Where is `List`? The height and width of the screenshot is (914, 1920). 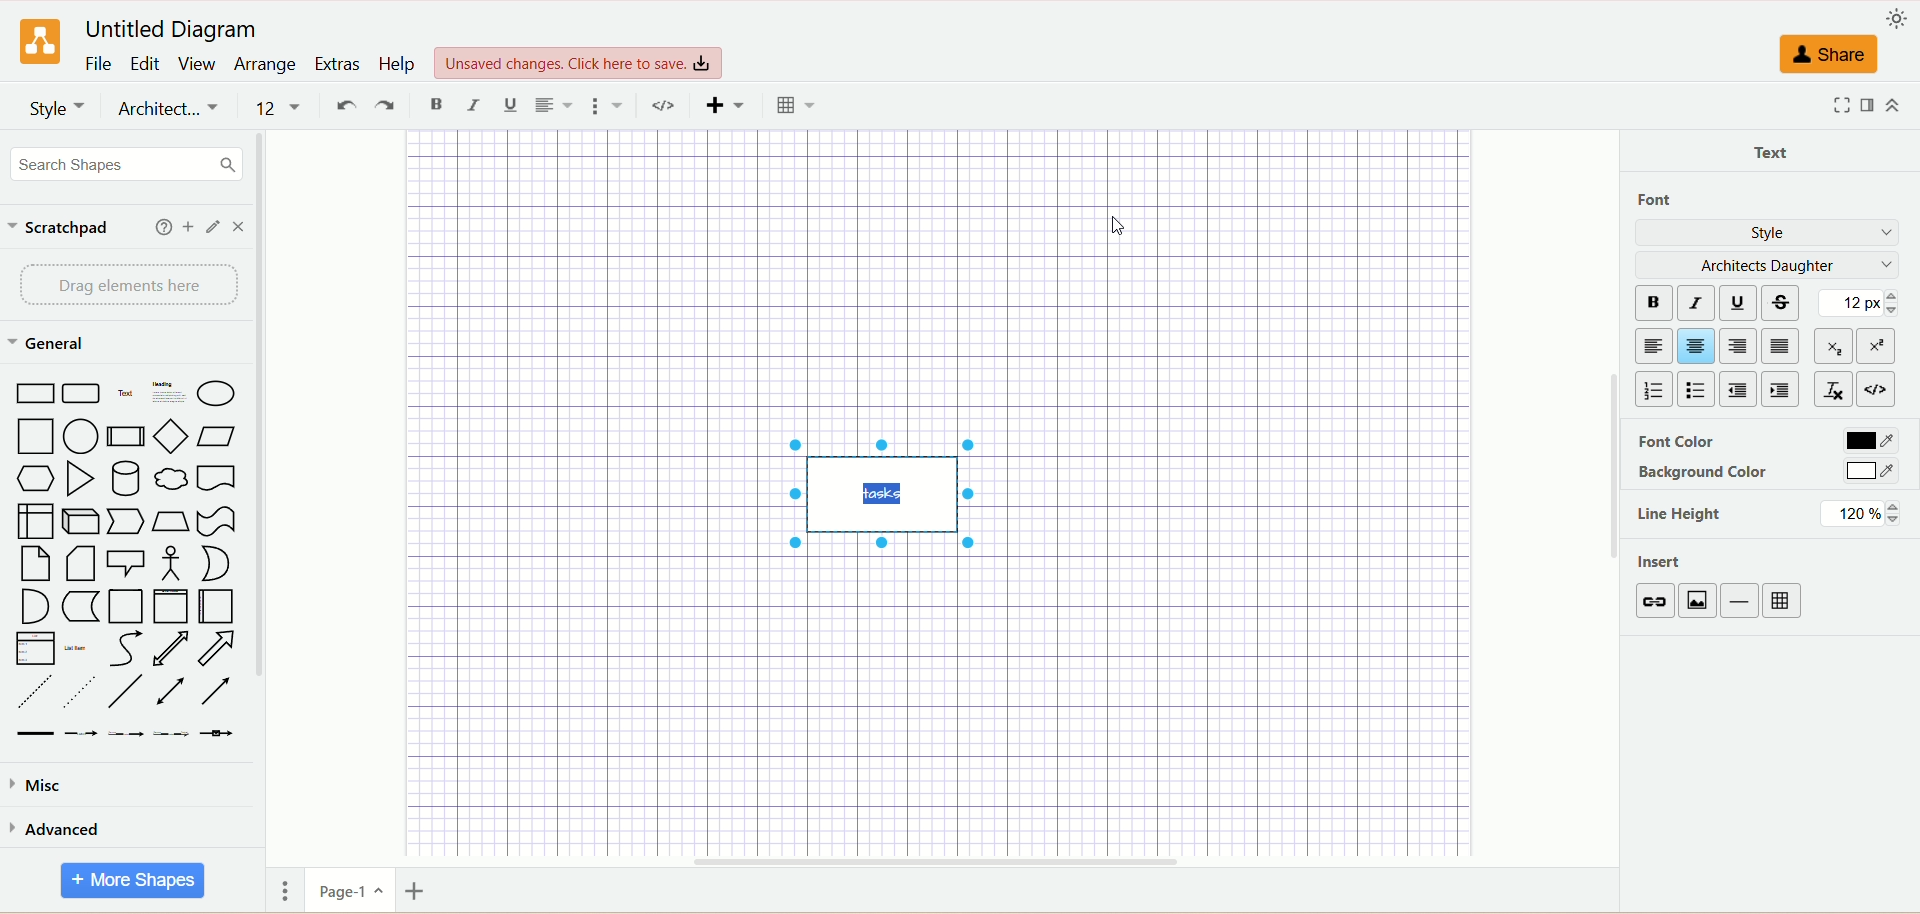 List is located at coordinates (35, 650).